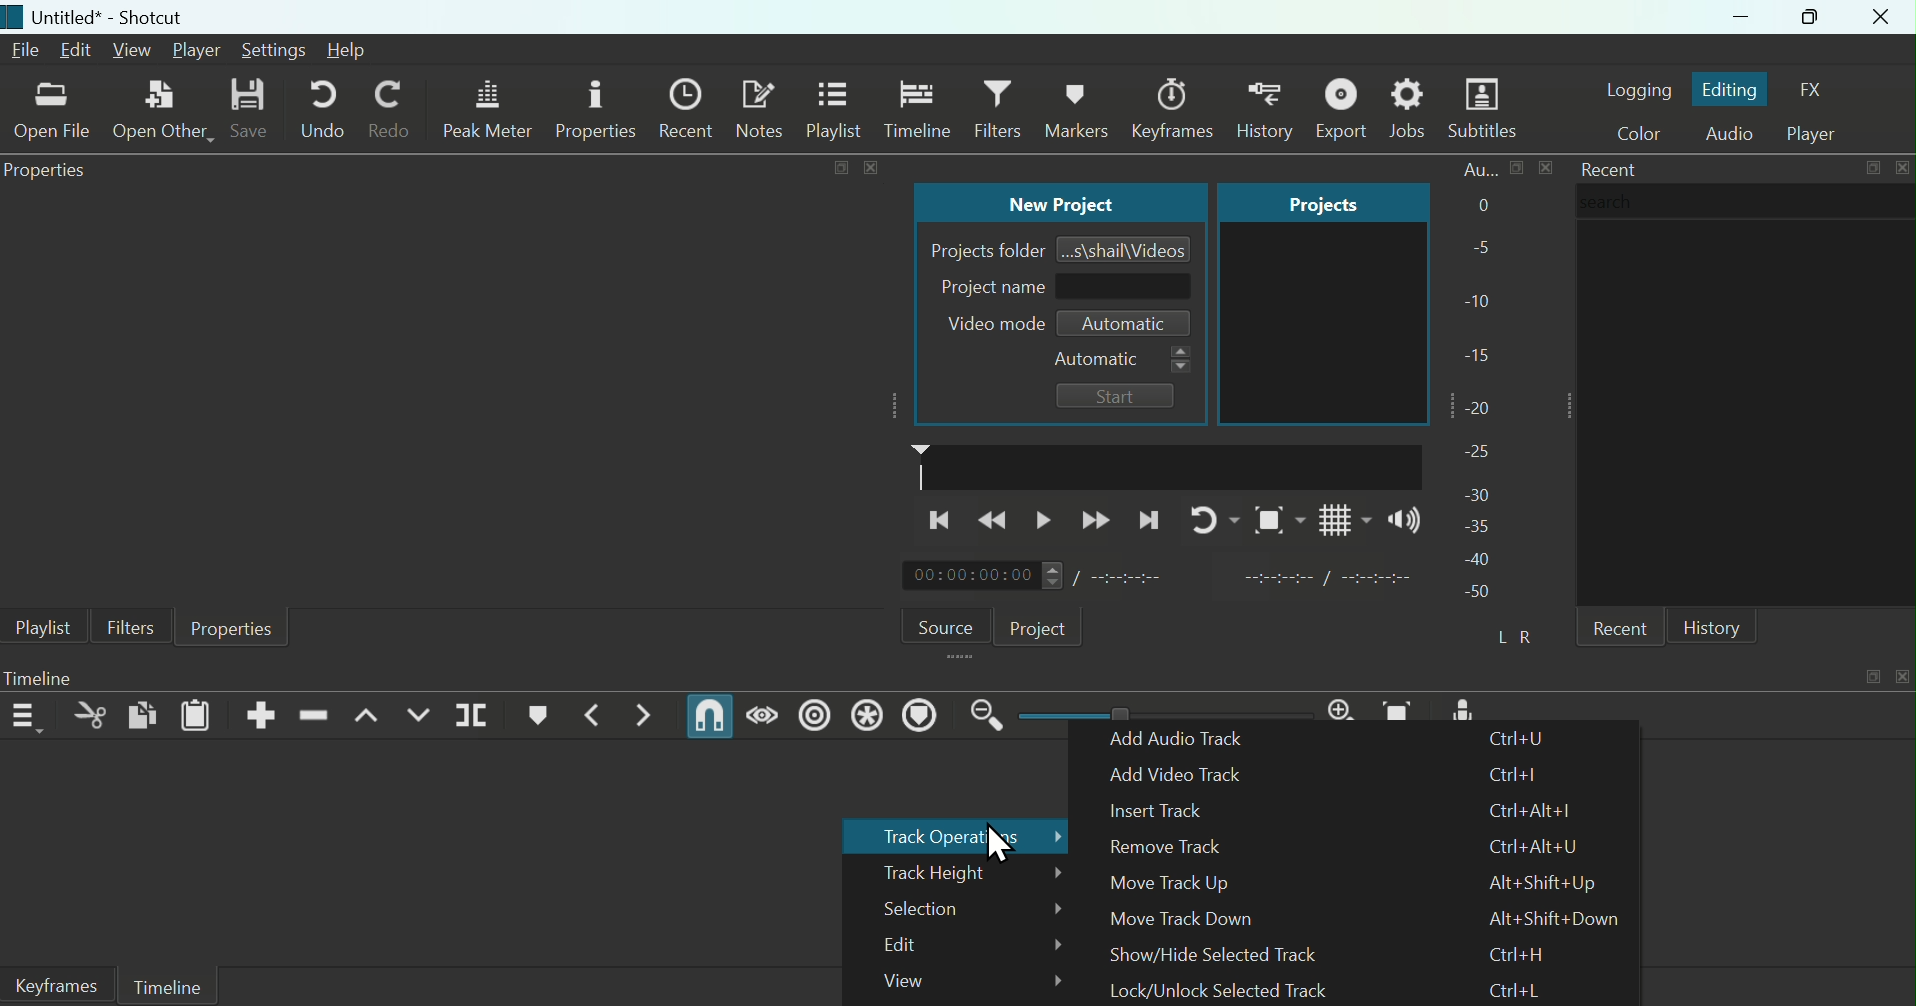 The width and height of the screenshot is (1916, 1006). I want to click on -5, so click(1478, 249).